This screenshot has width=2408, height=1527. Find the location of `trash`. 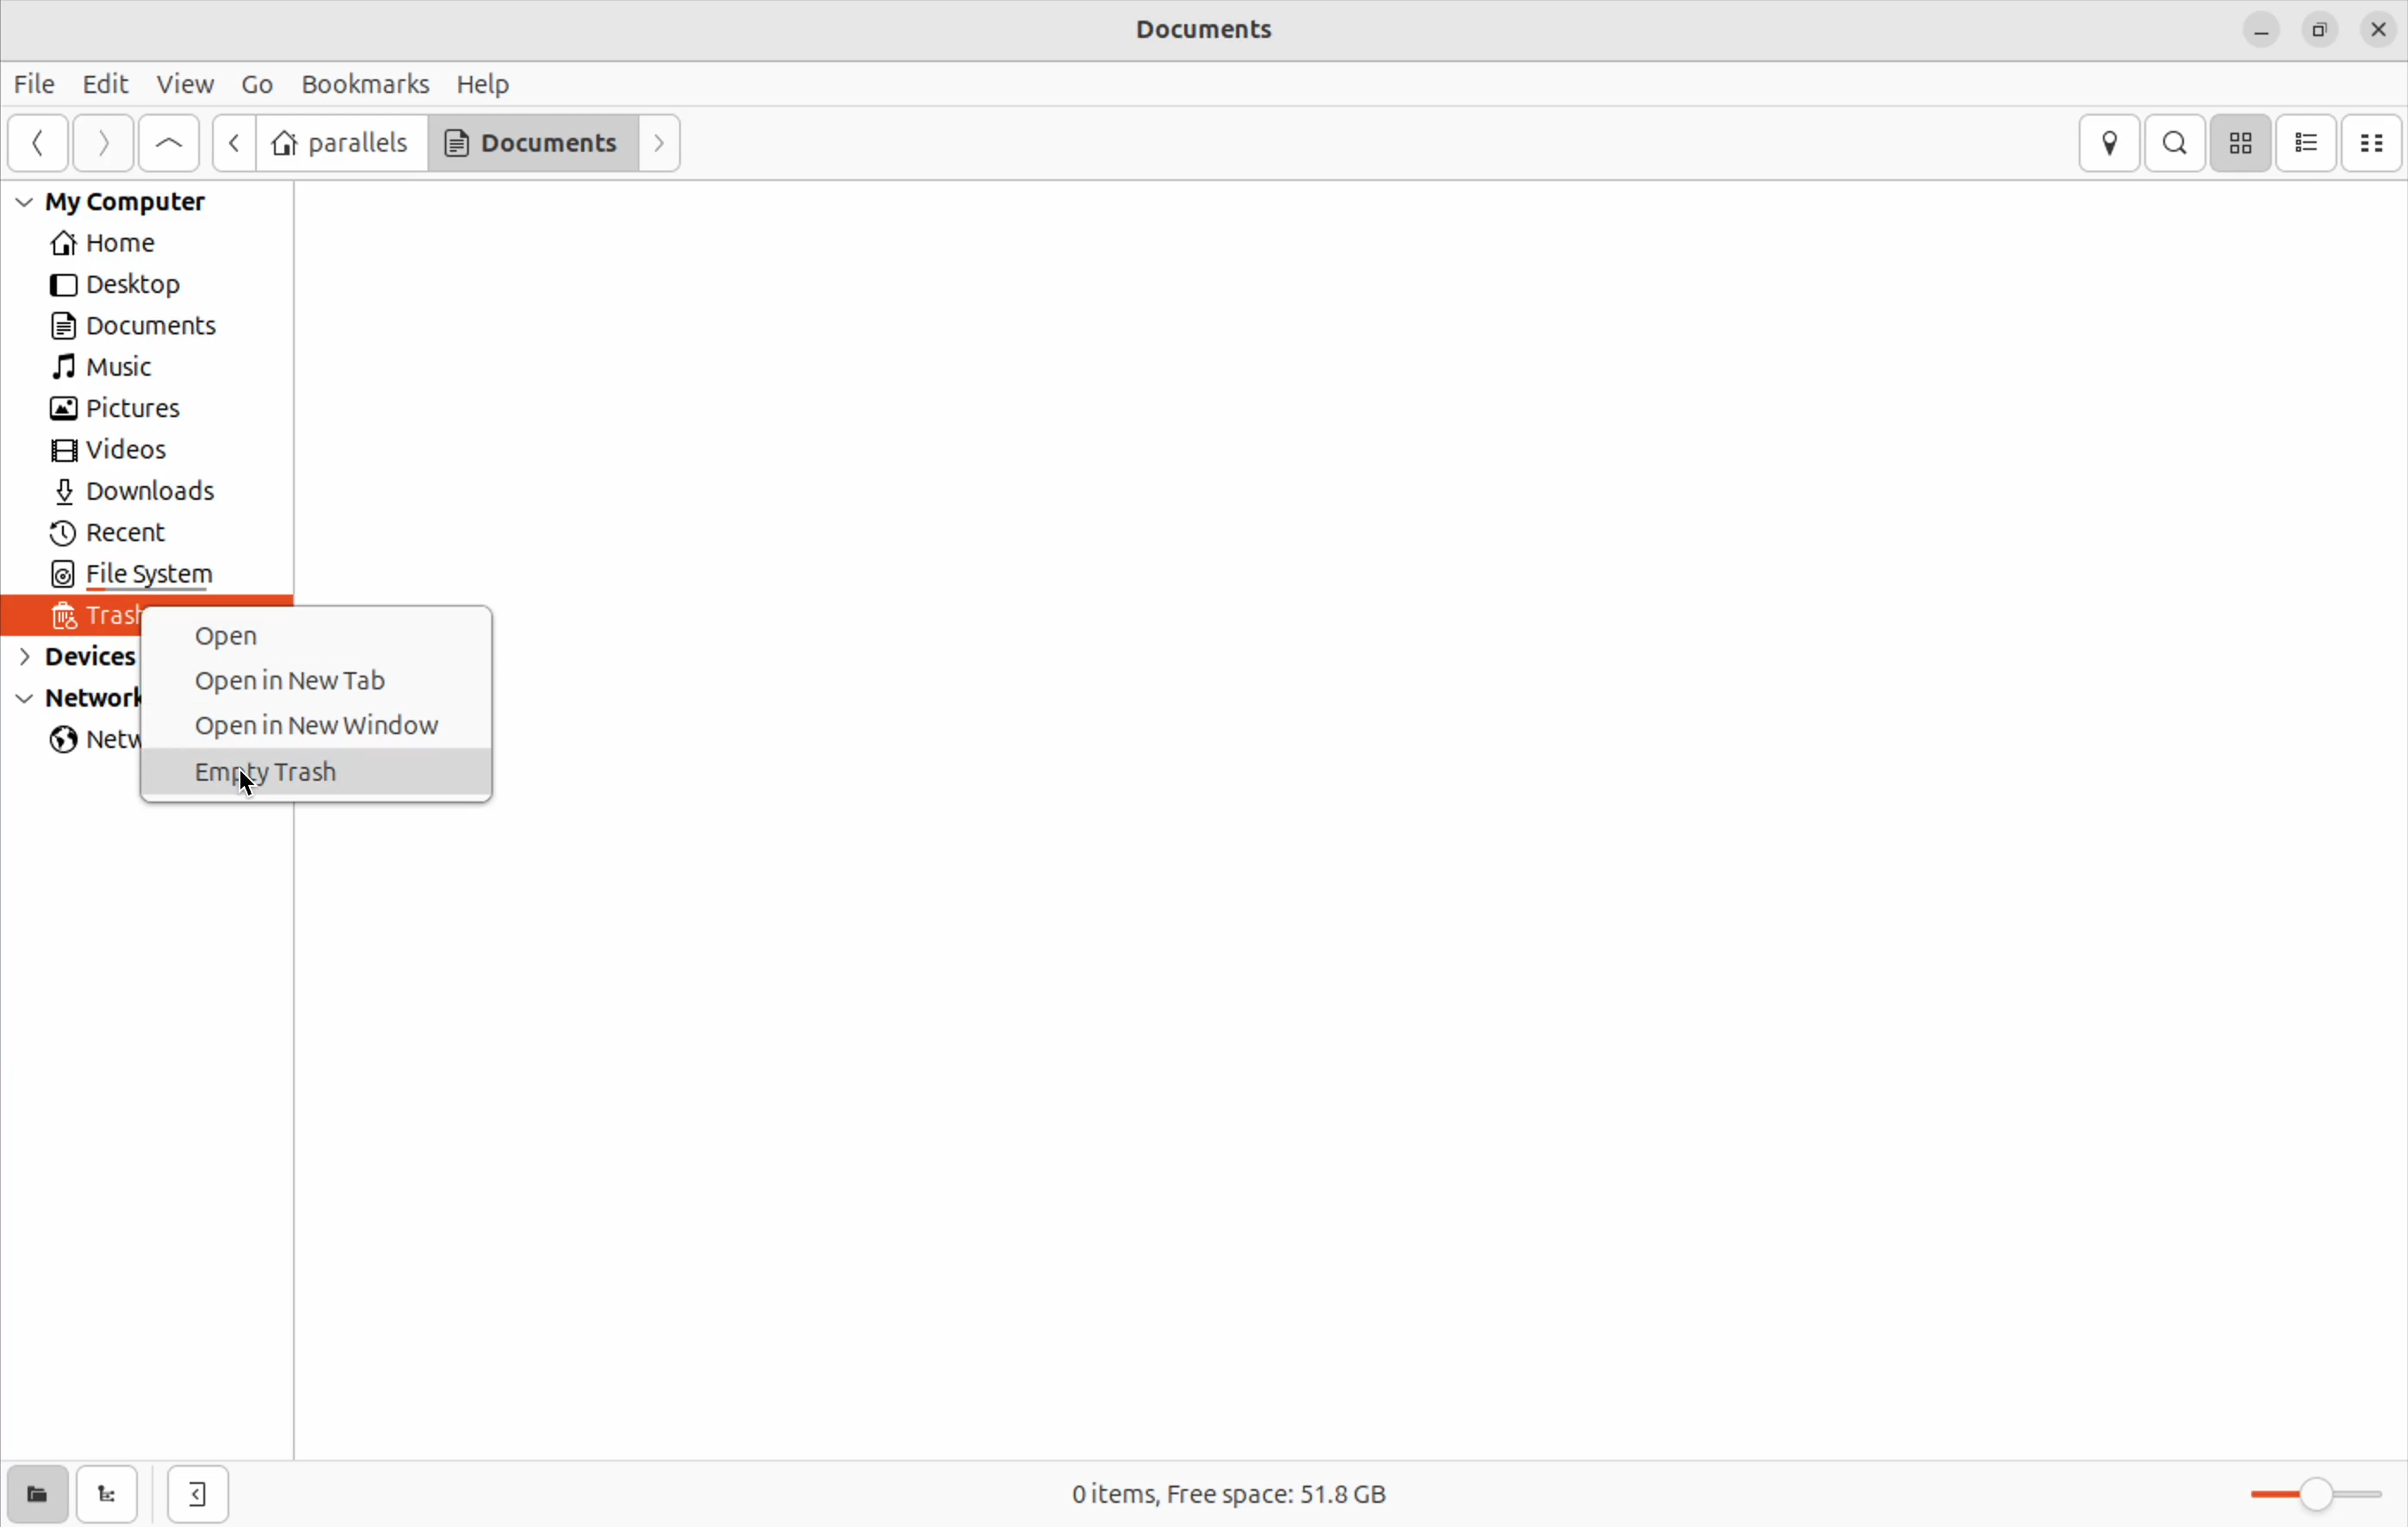

trash is located at coordinates (76, 613).